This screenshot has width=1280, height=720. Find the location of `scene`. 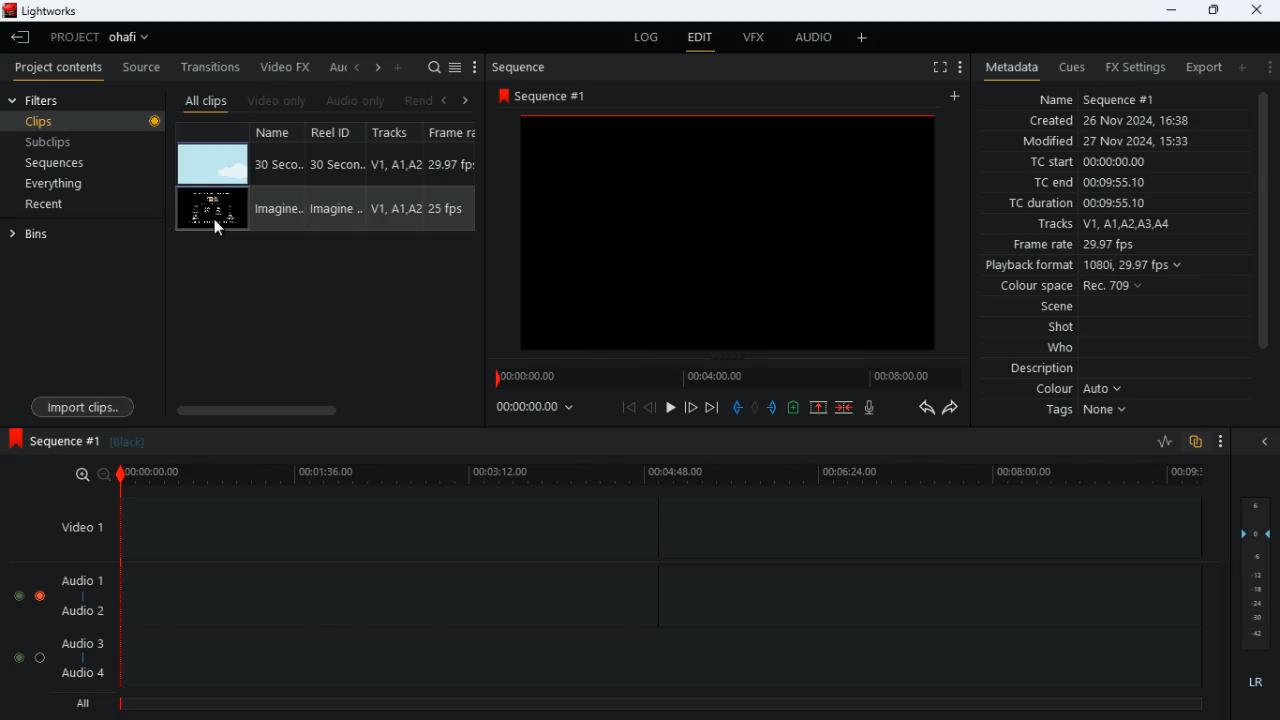

scene is located at coordinates (1047, 307).